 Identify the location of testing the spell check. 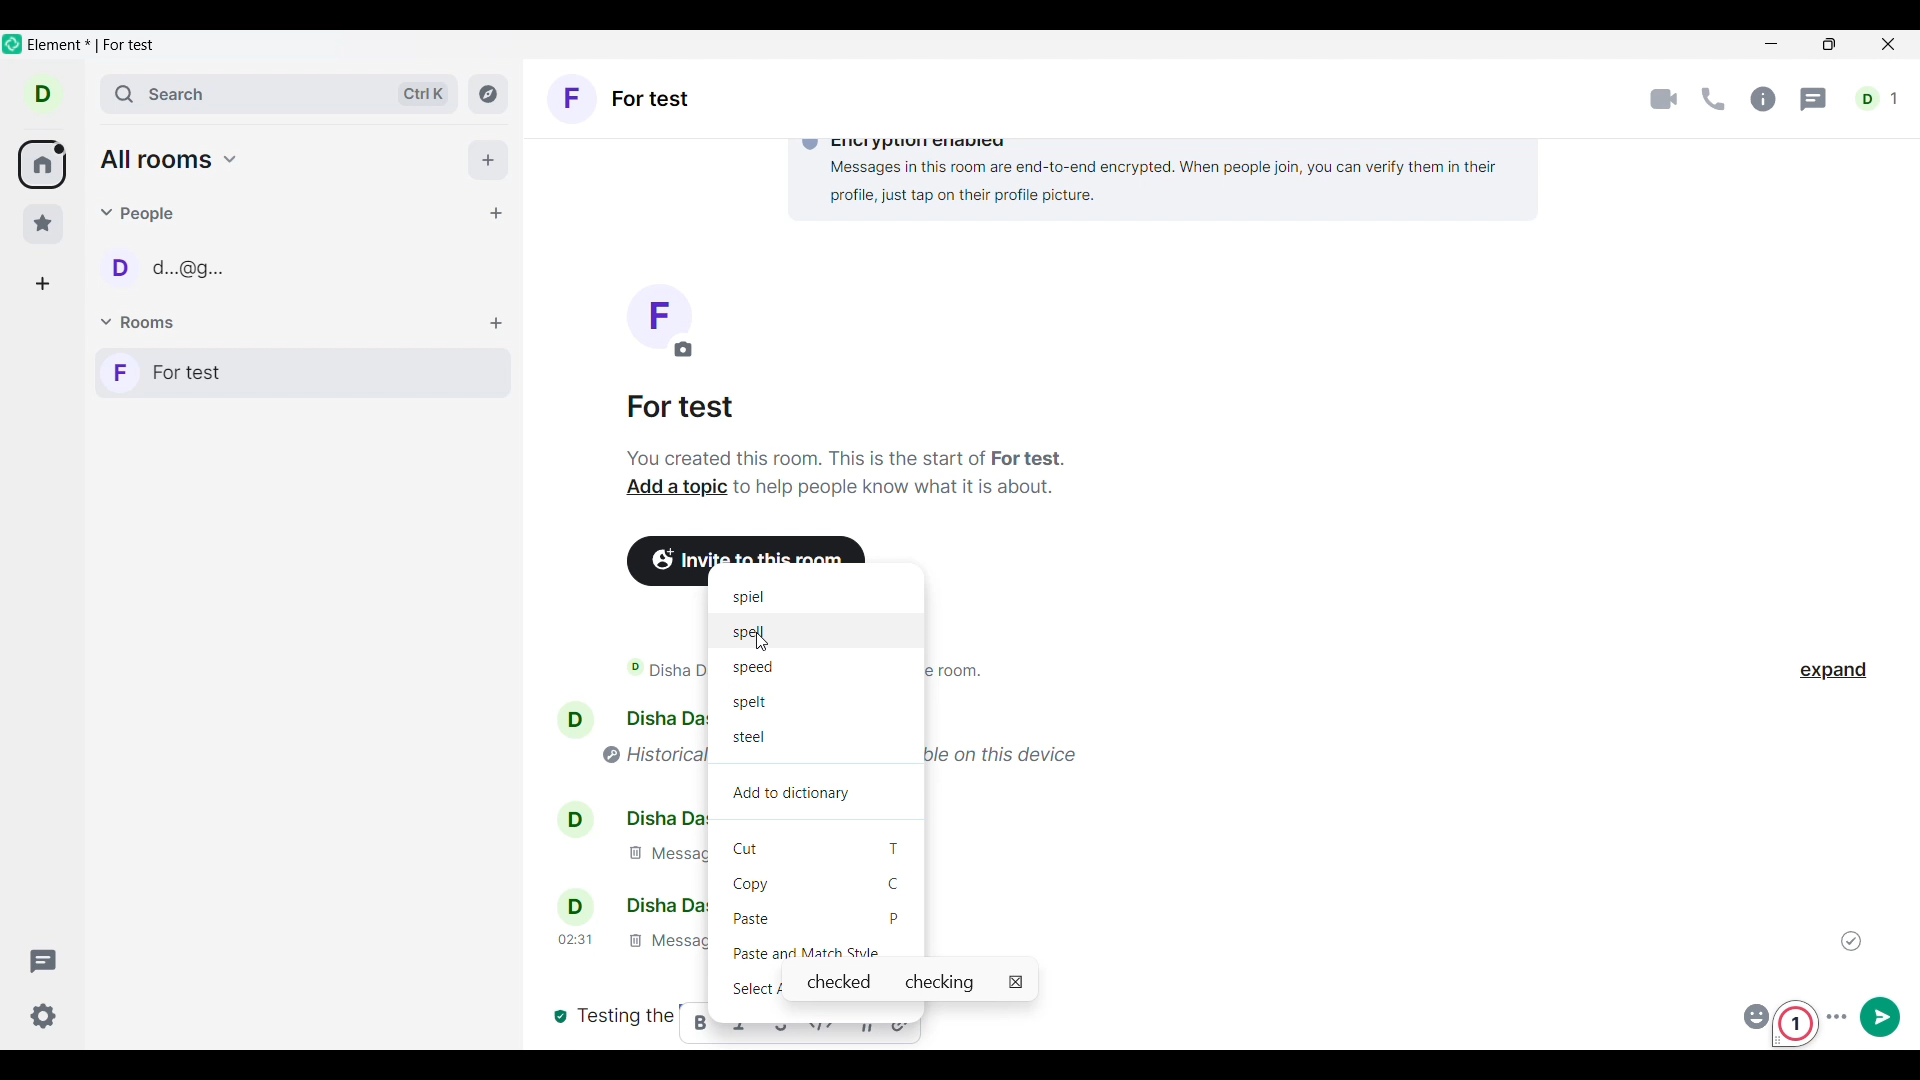
(625, 1018).